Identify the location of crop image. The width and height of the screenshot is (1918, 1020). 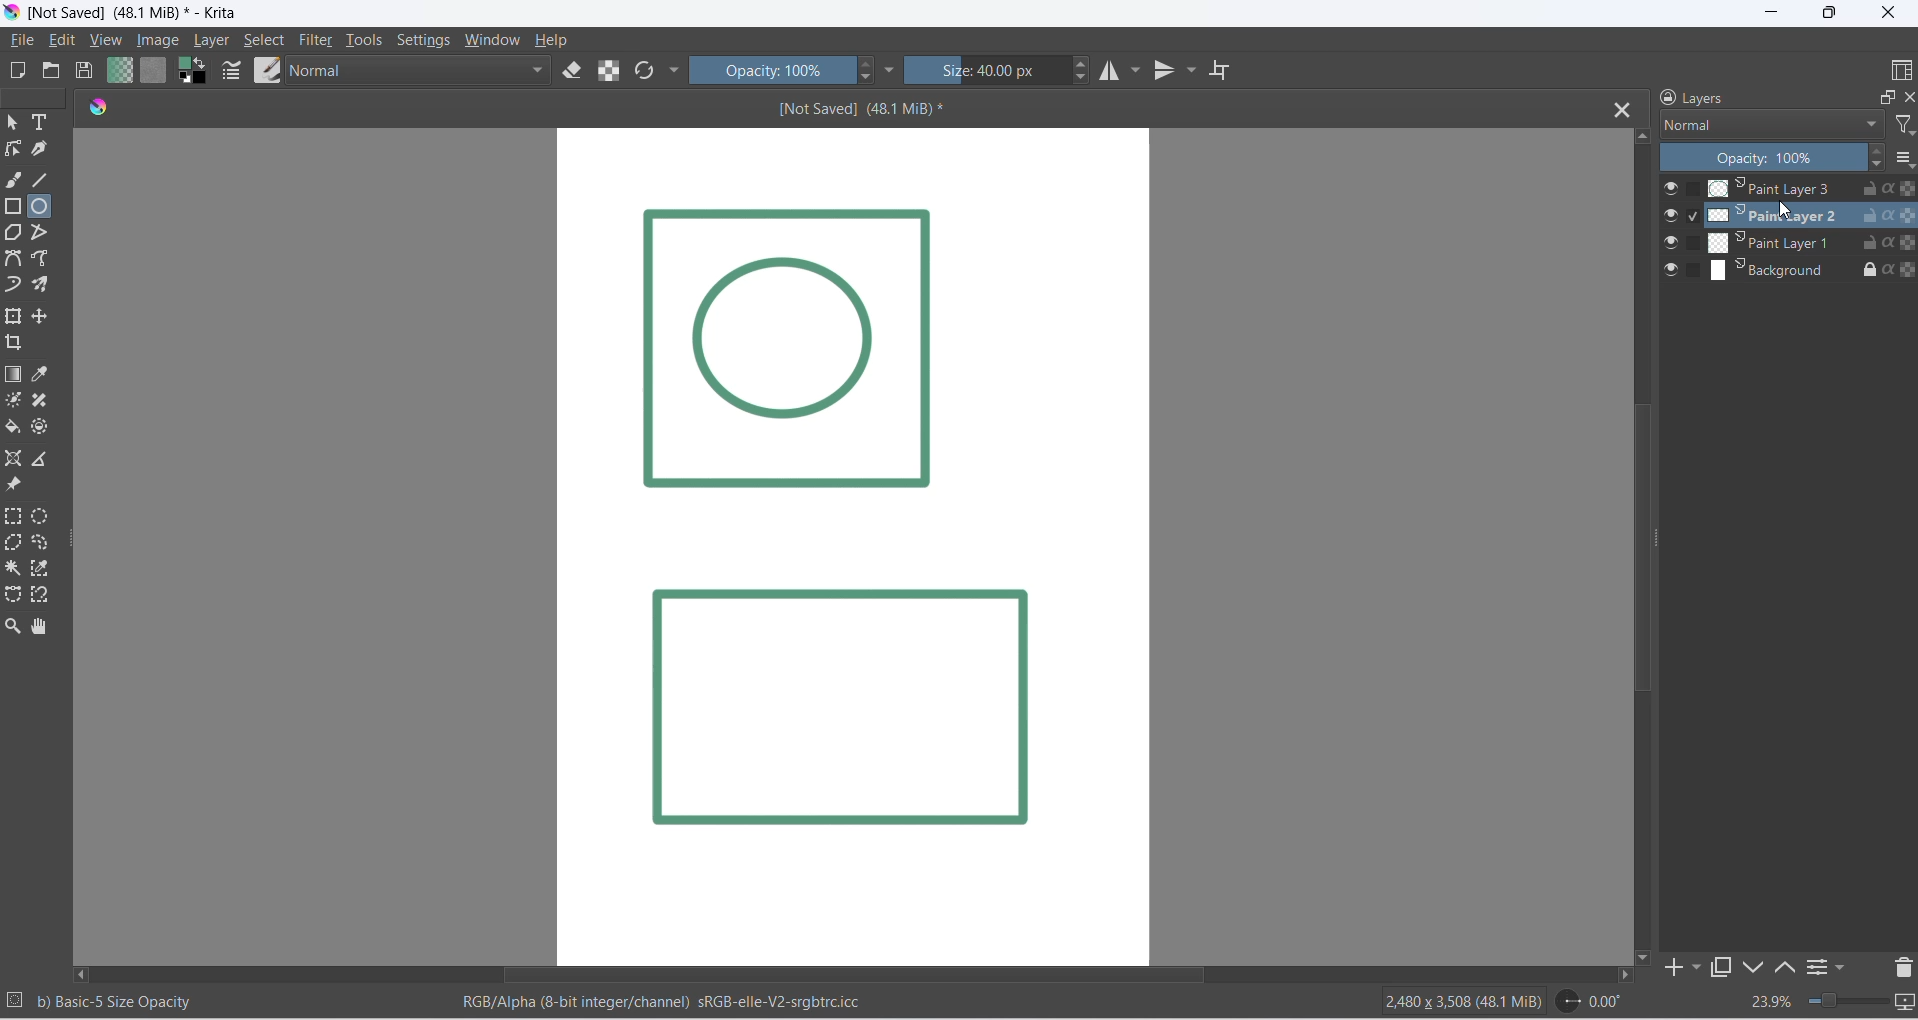
(18, 345).